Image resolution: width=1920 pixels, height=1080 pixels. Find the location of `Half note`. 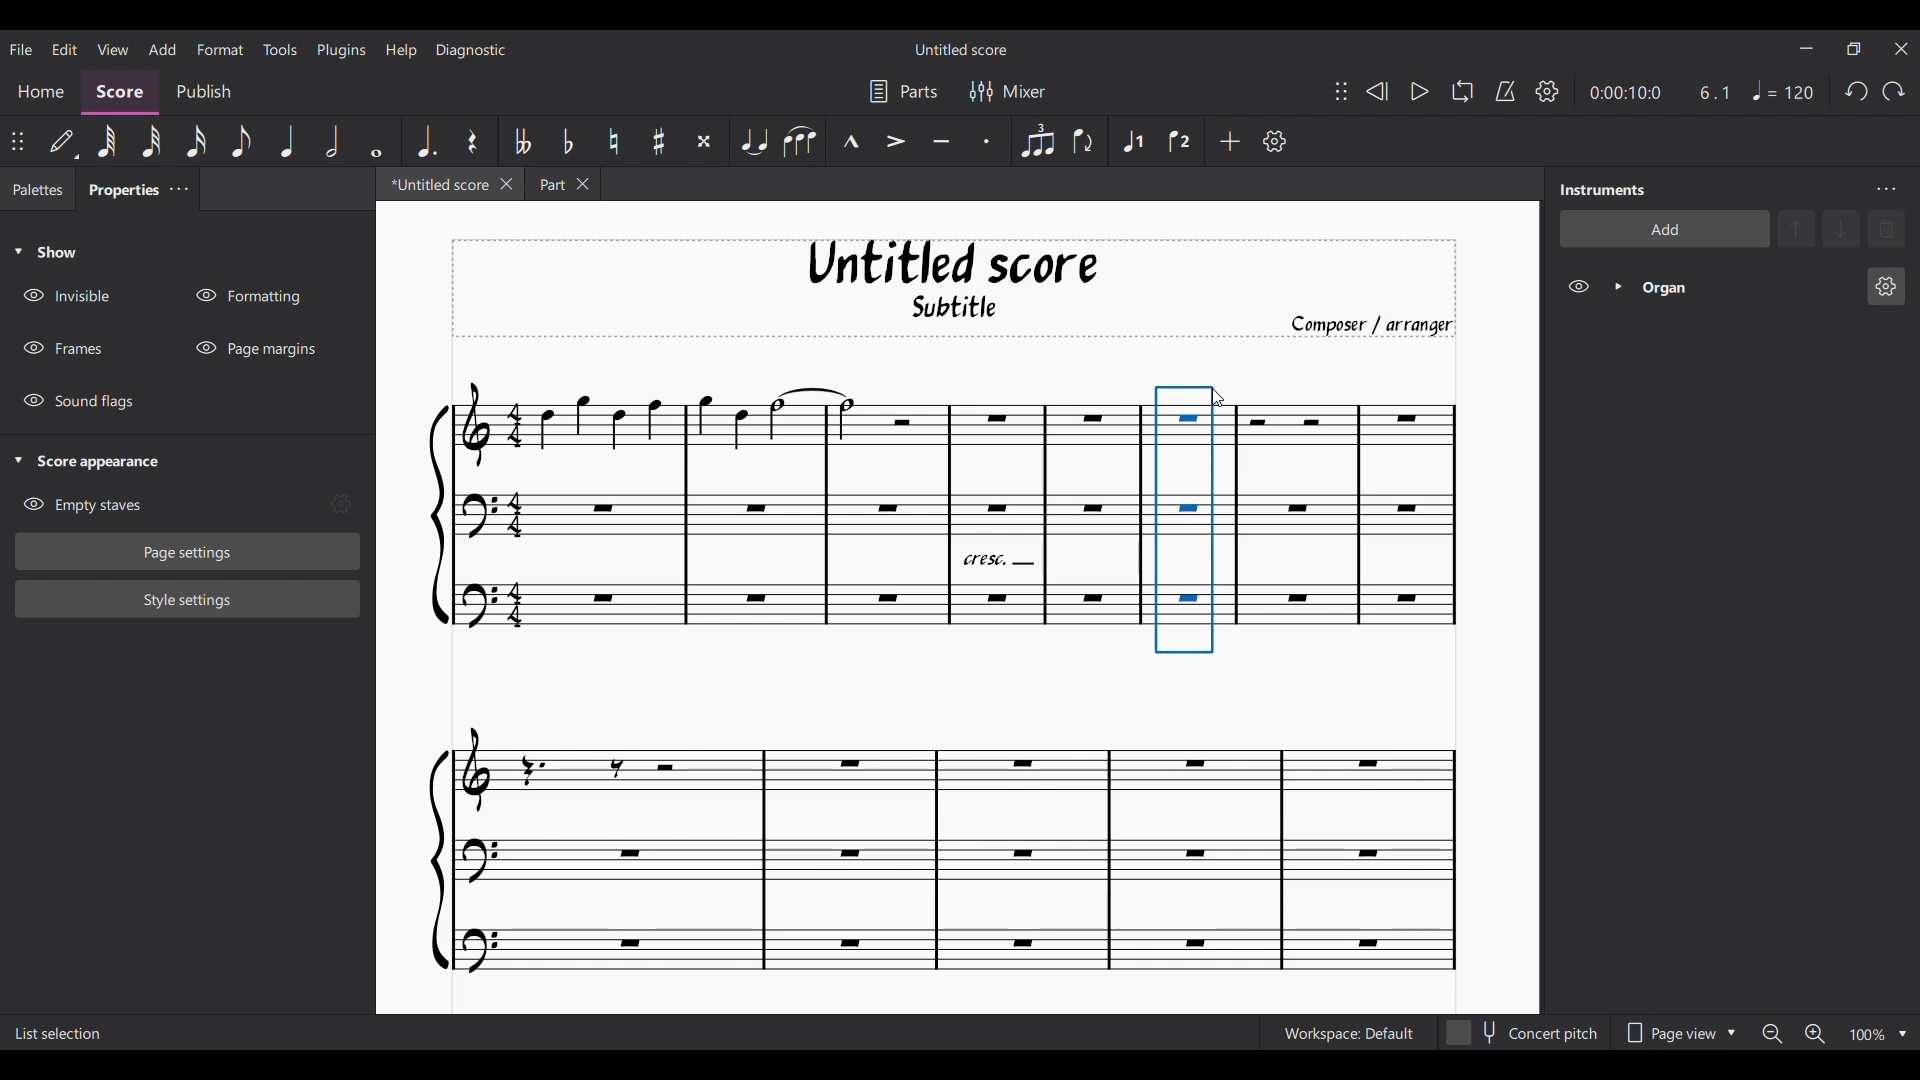

Half note is located at coordinates (332, 141).